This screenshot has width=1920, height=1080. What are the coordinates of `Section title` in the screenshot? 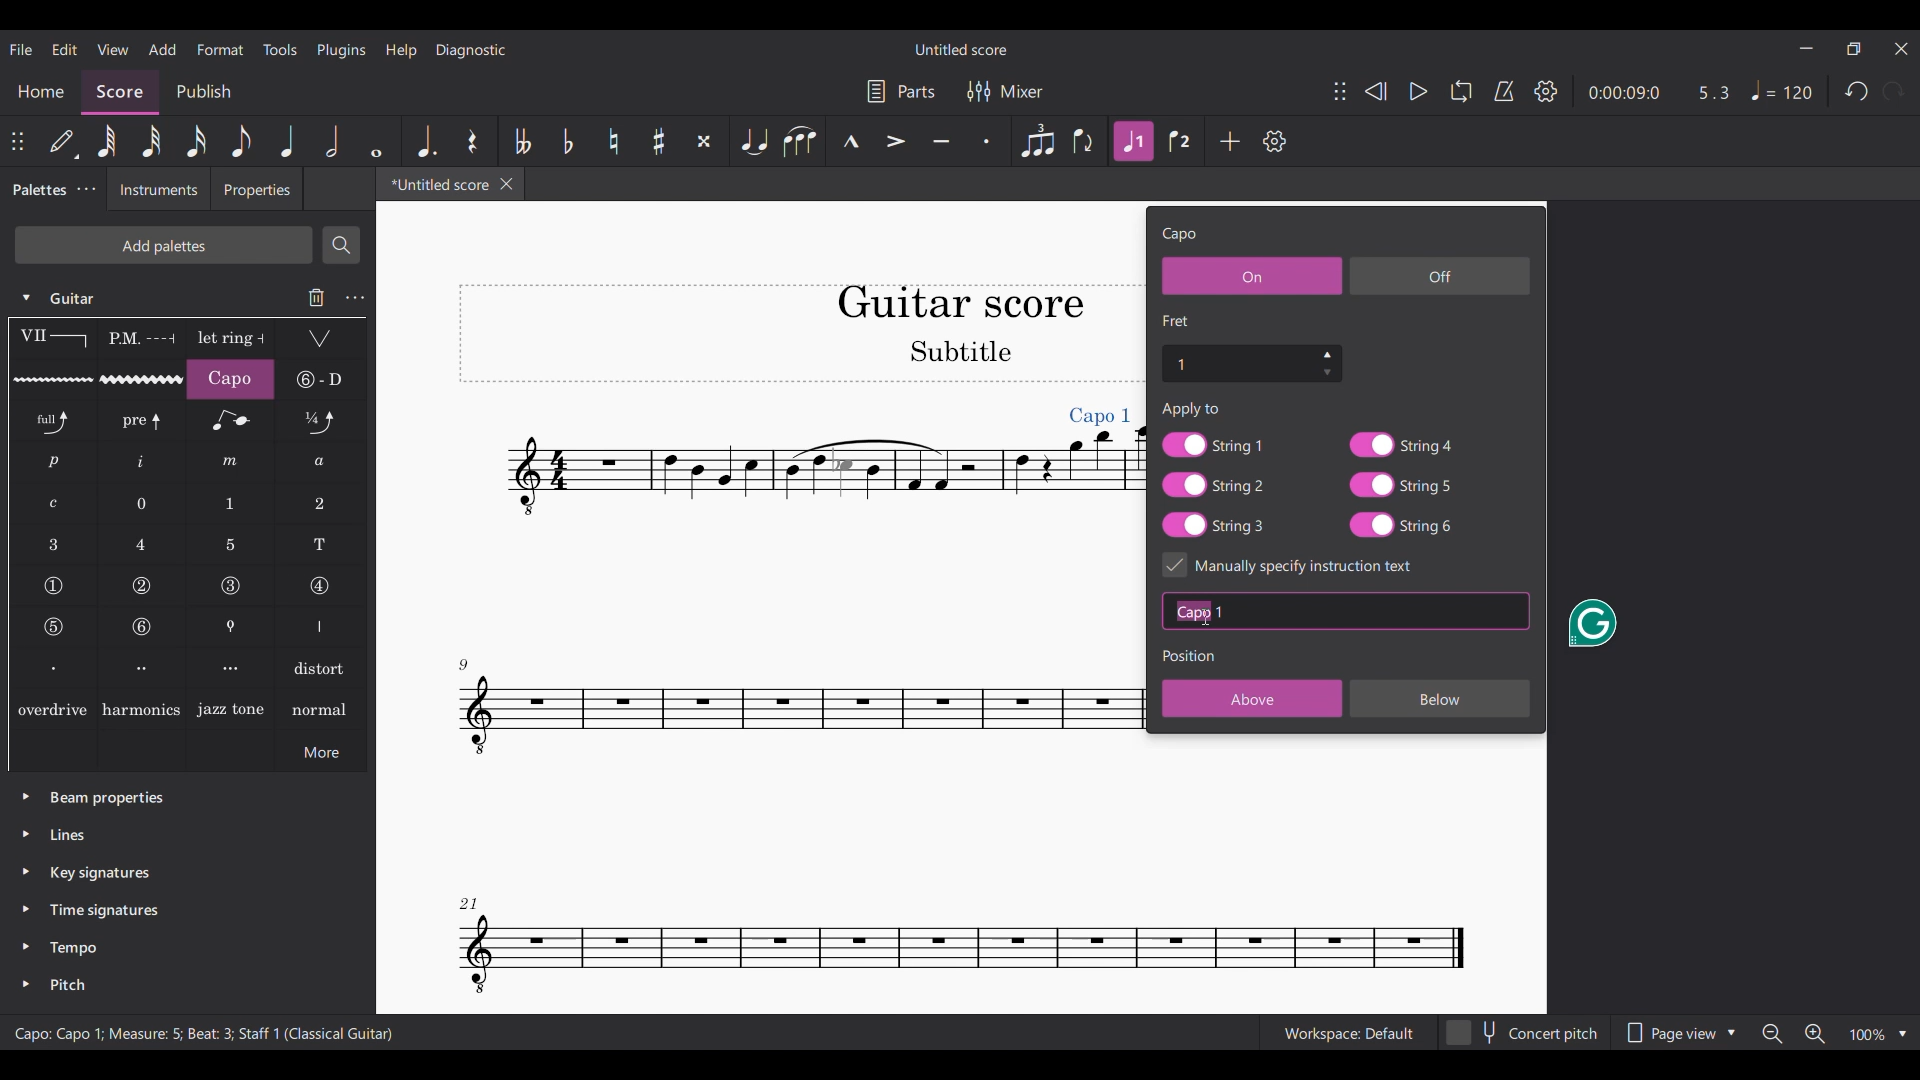 It's located at (1190, 654).